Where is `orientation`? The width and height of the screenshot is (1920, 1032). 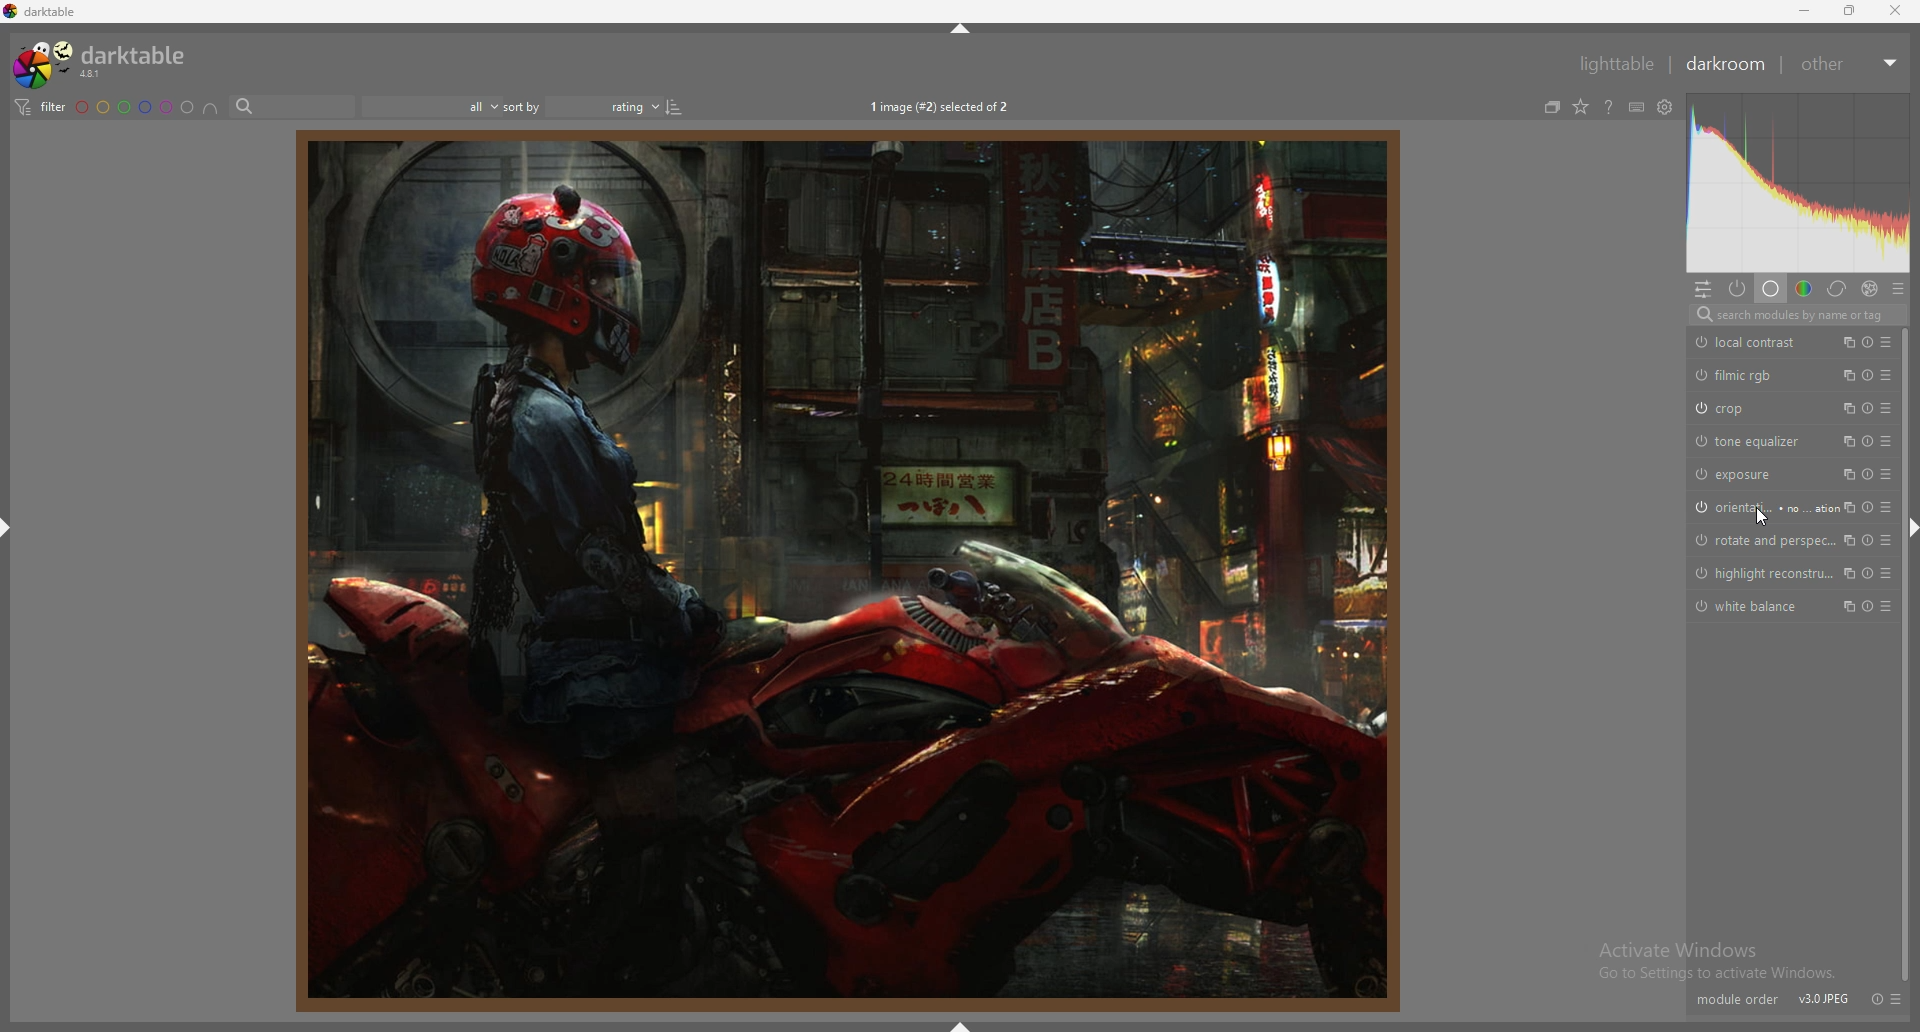
orientation is located at coordinates (1758, 506).